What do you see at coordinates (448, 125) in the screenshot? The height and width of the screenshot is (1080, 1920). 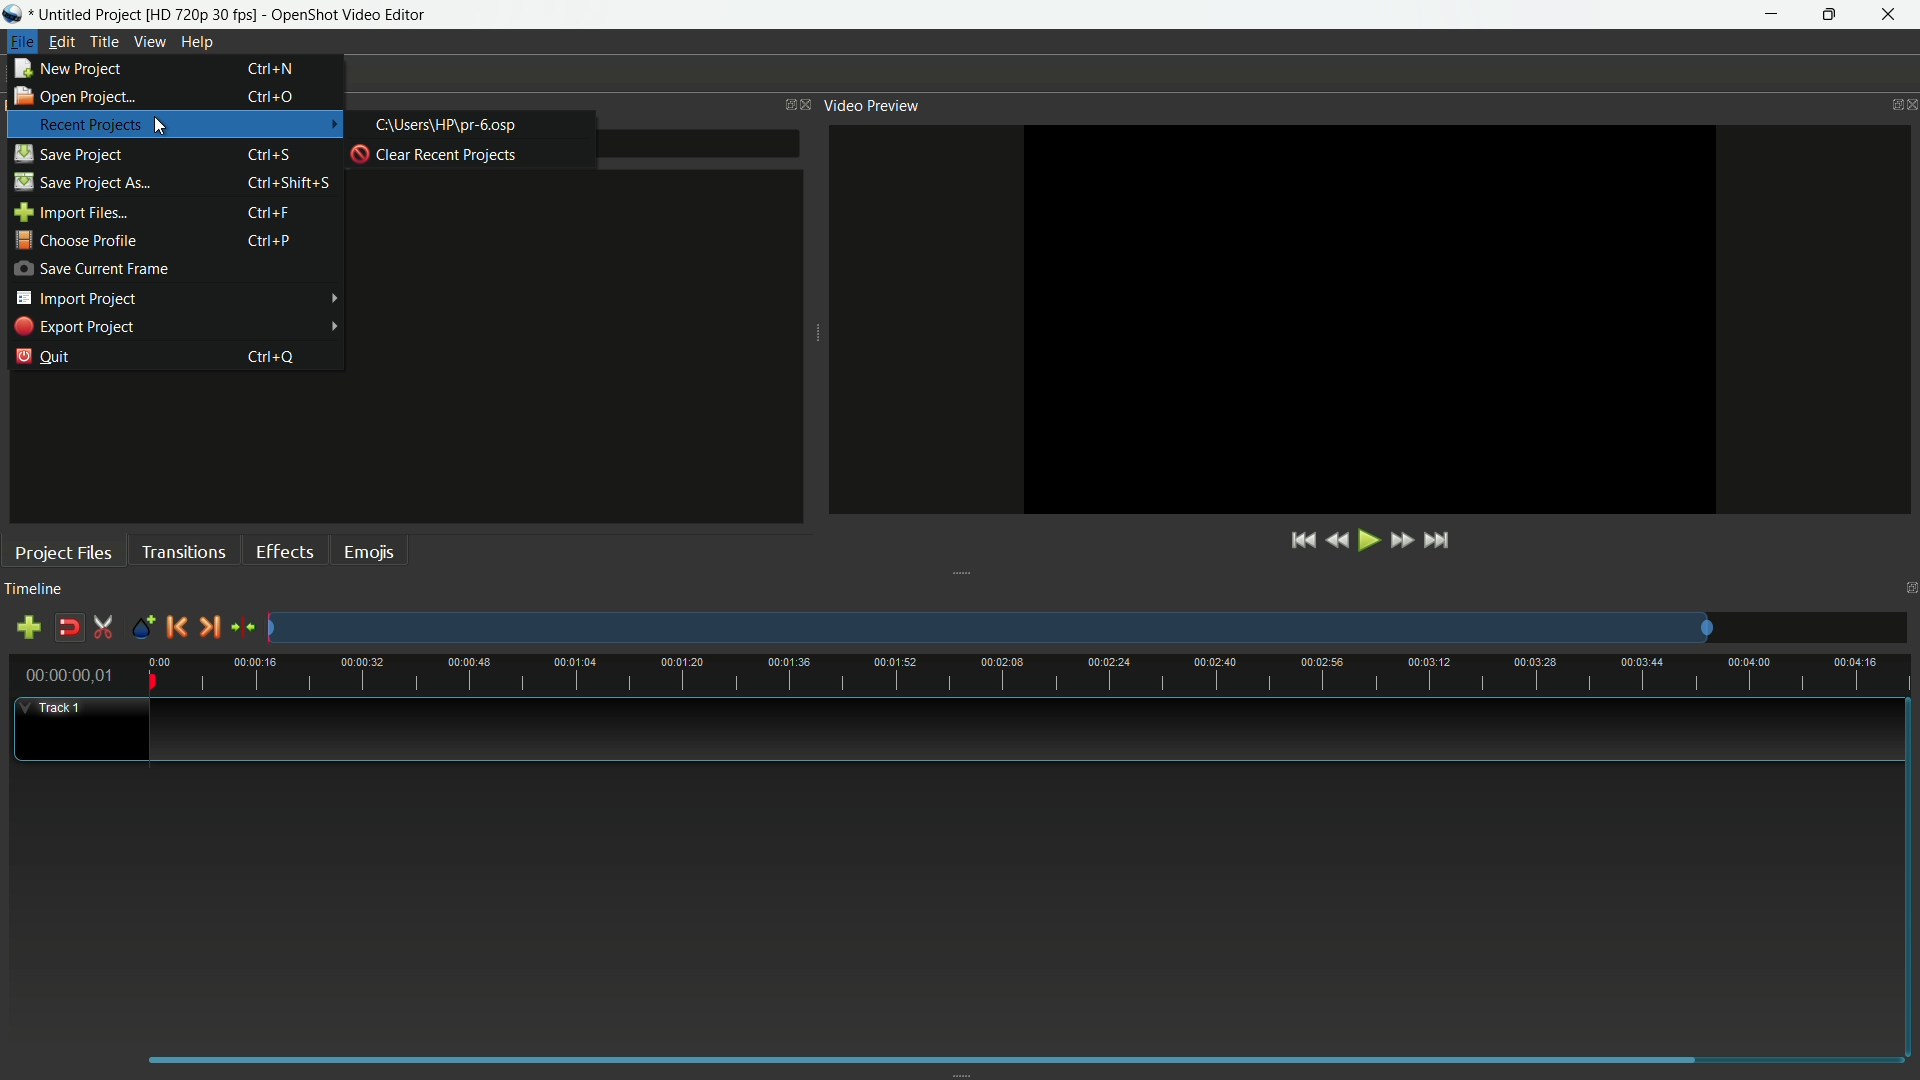 I see `recent project` at bounding box center [448, 125].